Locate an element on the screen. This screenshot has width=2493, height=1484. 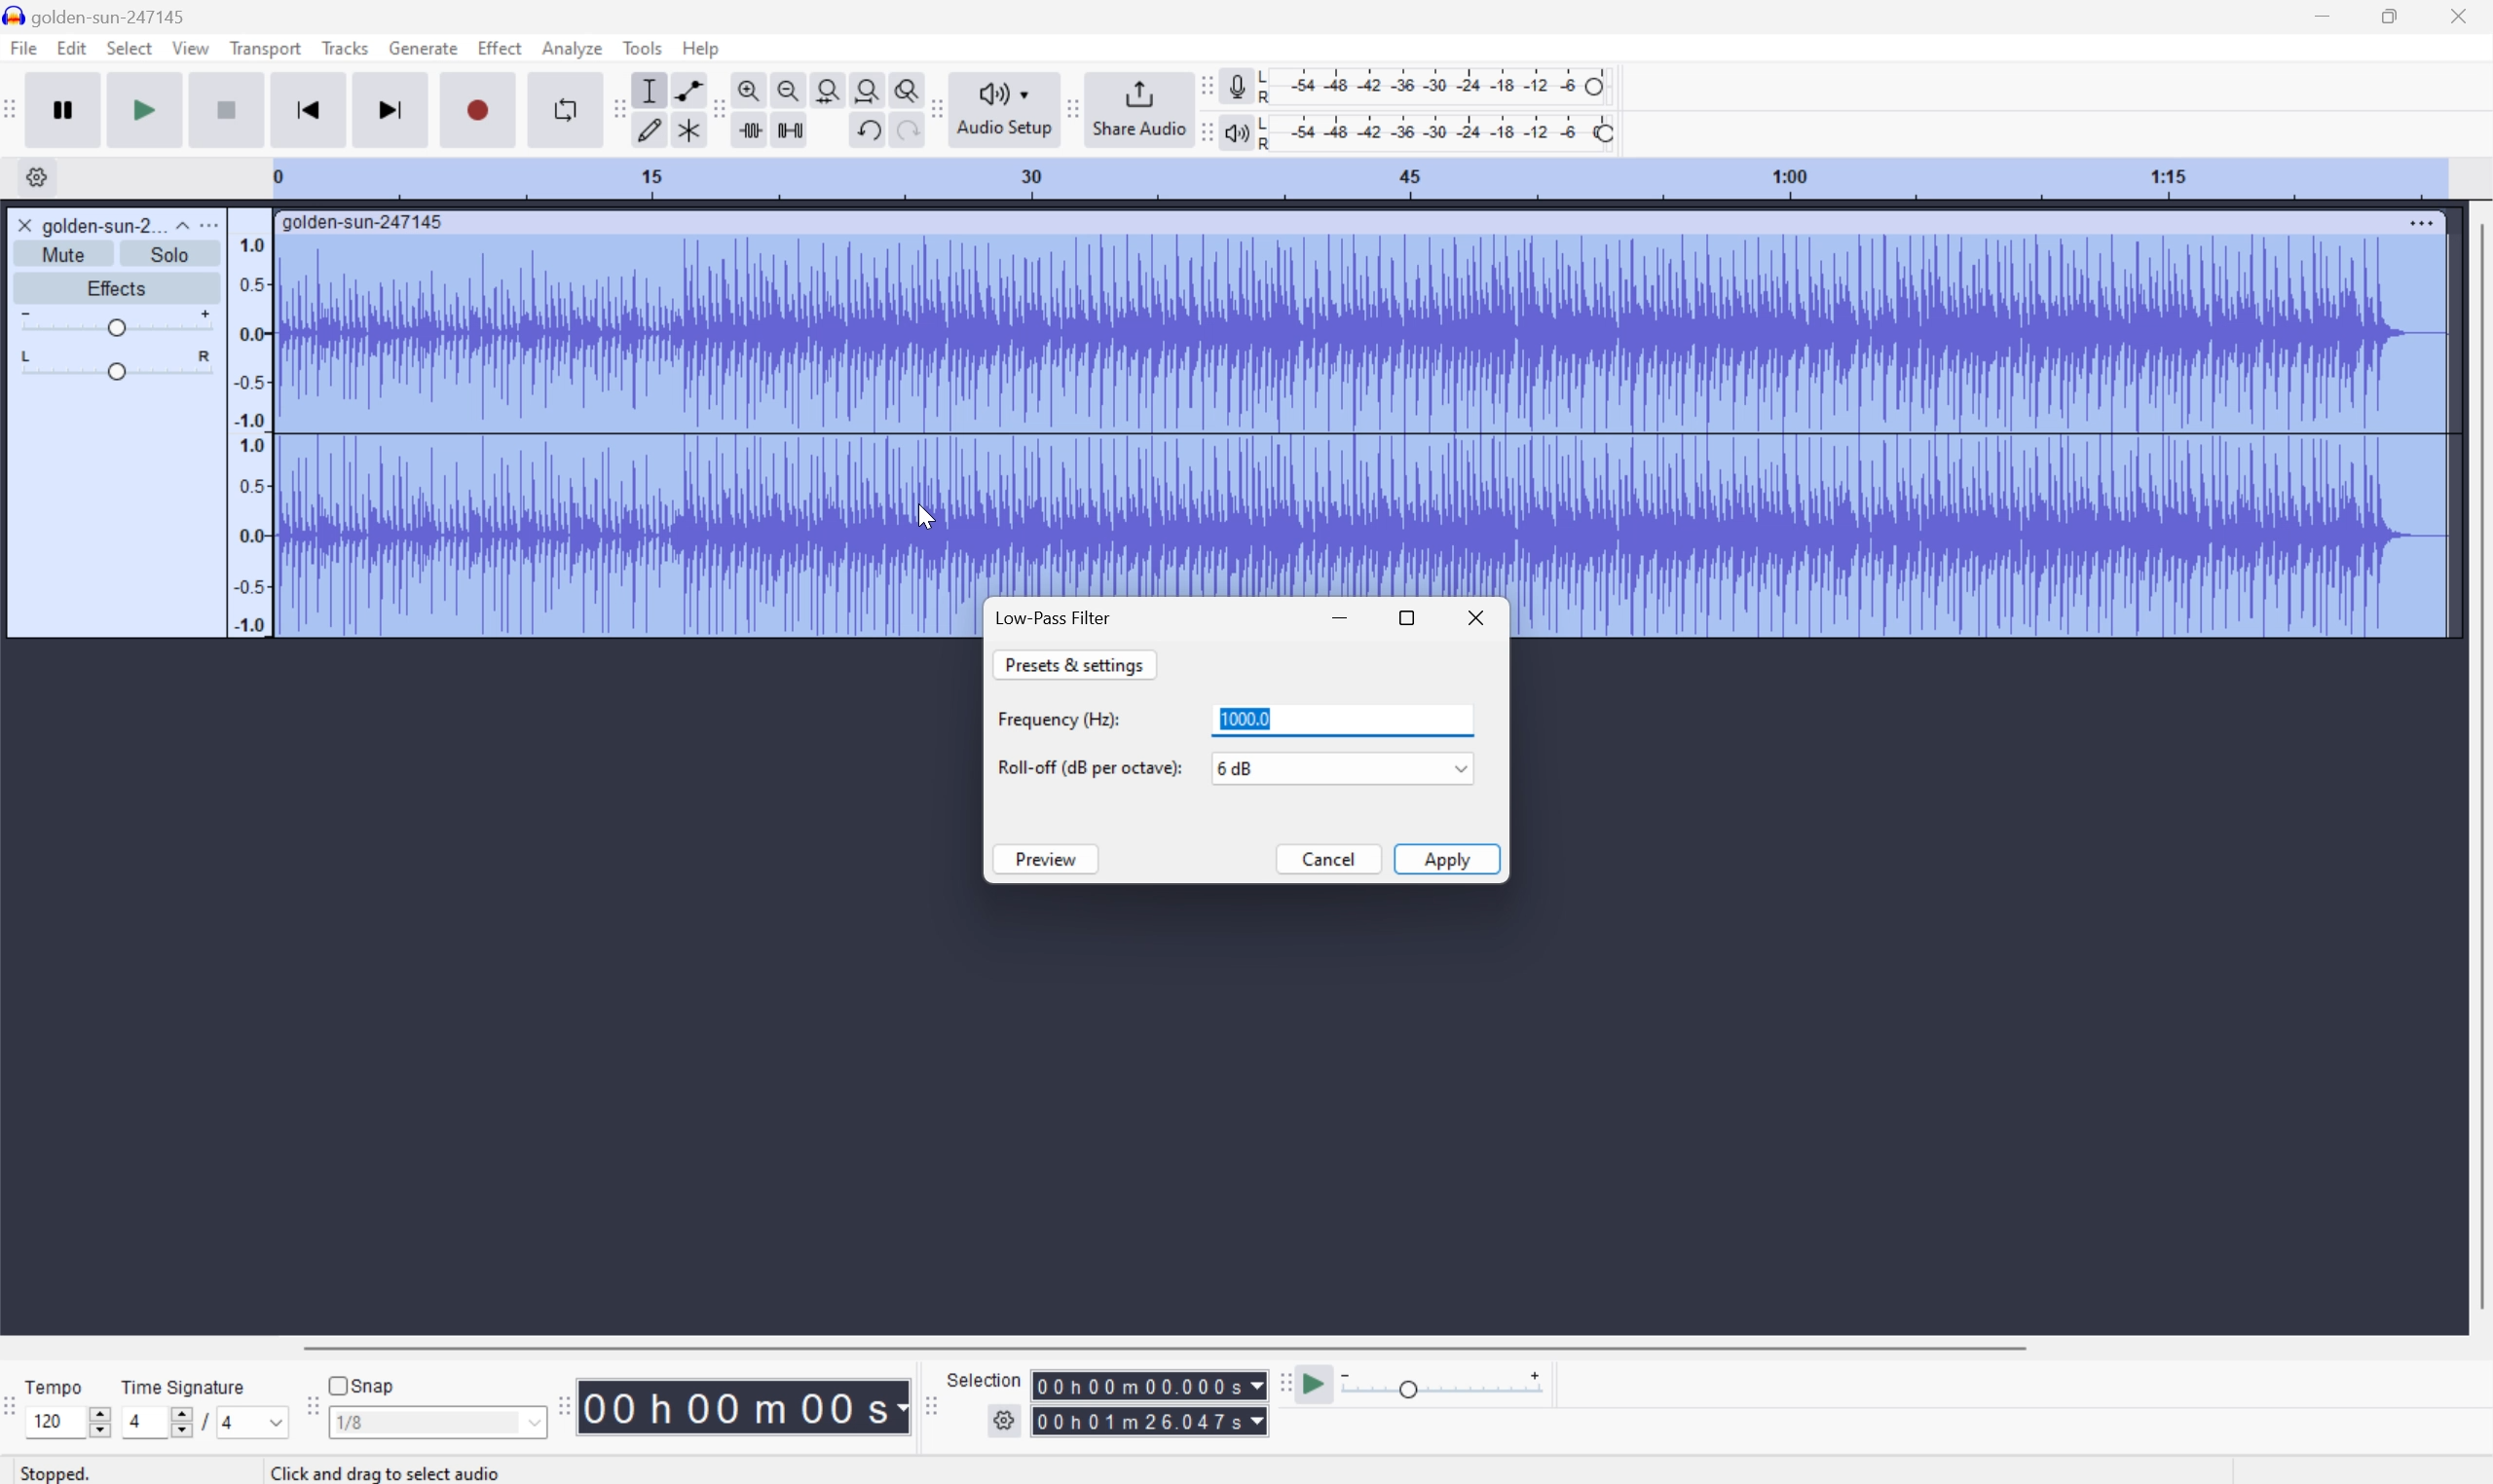
Tools is located at coordinates (642, 47).